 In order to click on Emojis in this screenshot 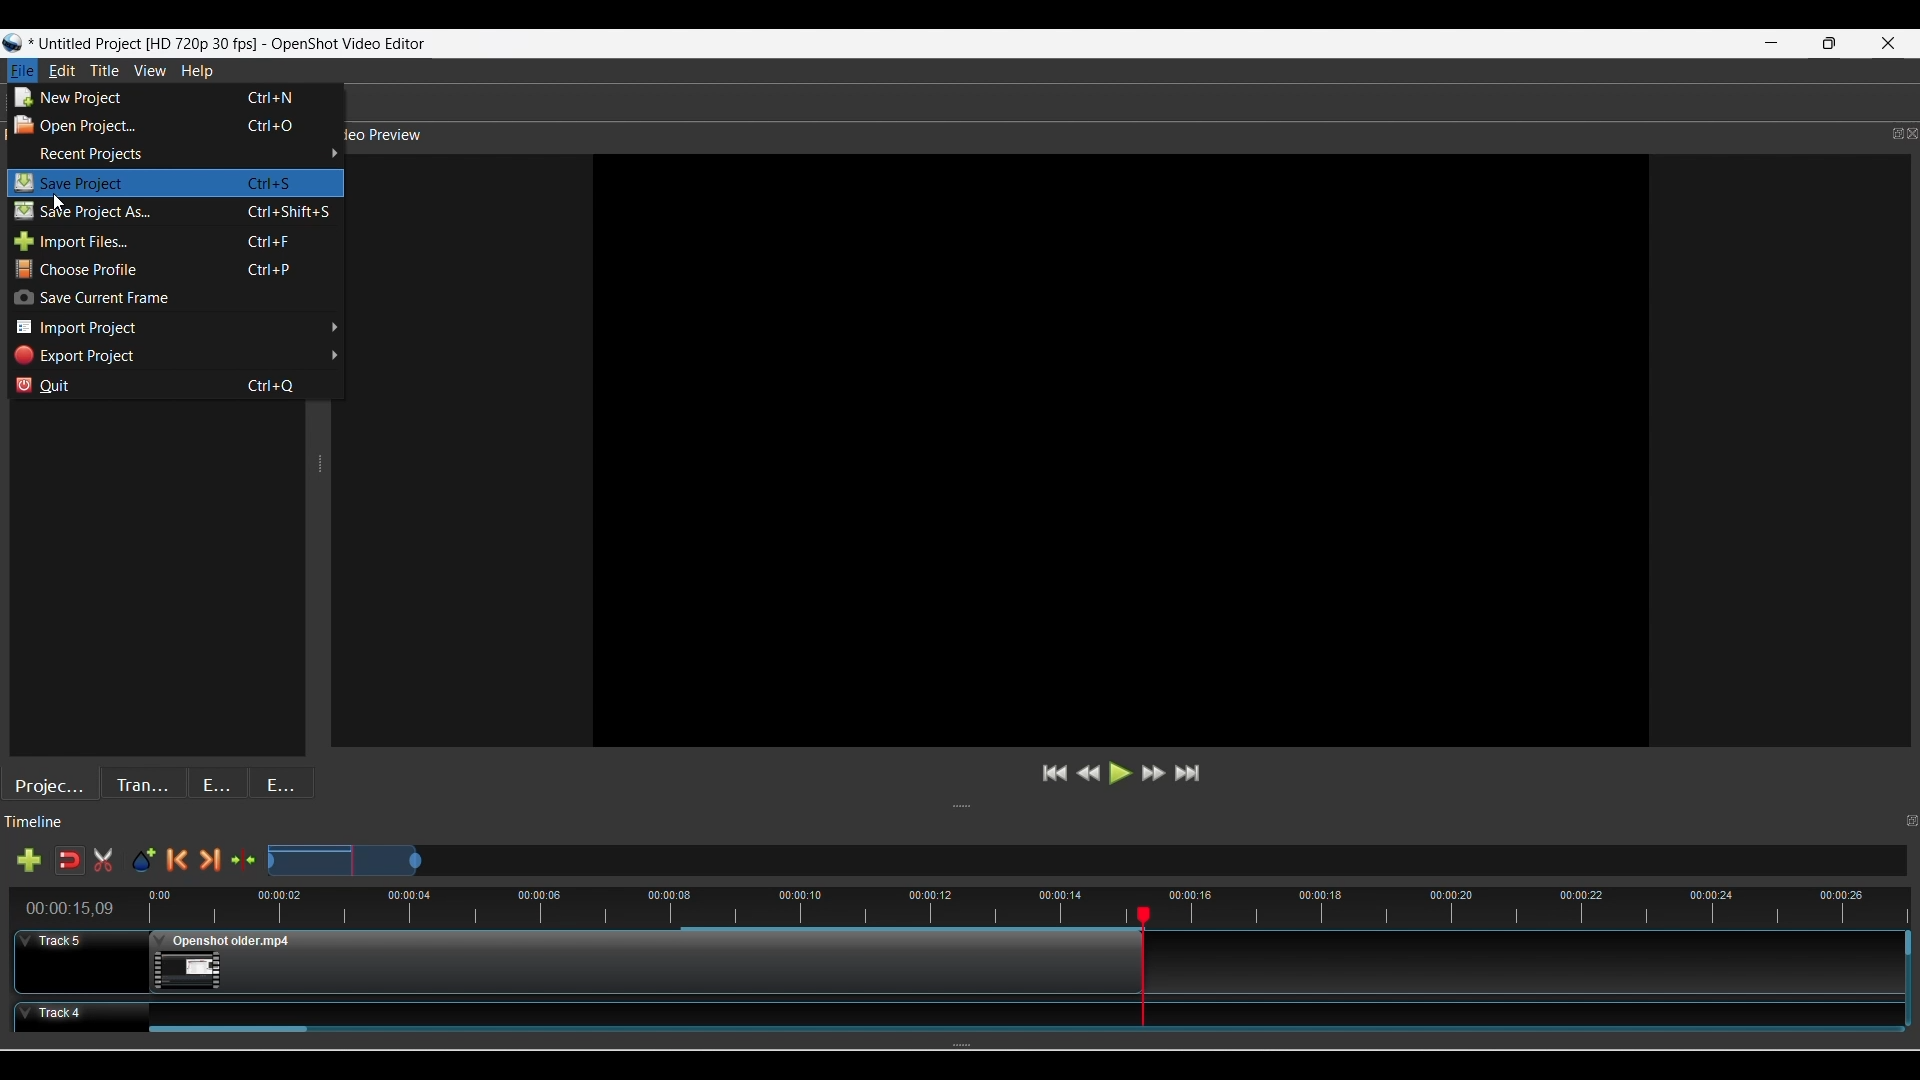, I will do `click(281, 782)`.